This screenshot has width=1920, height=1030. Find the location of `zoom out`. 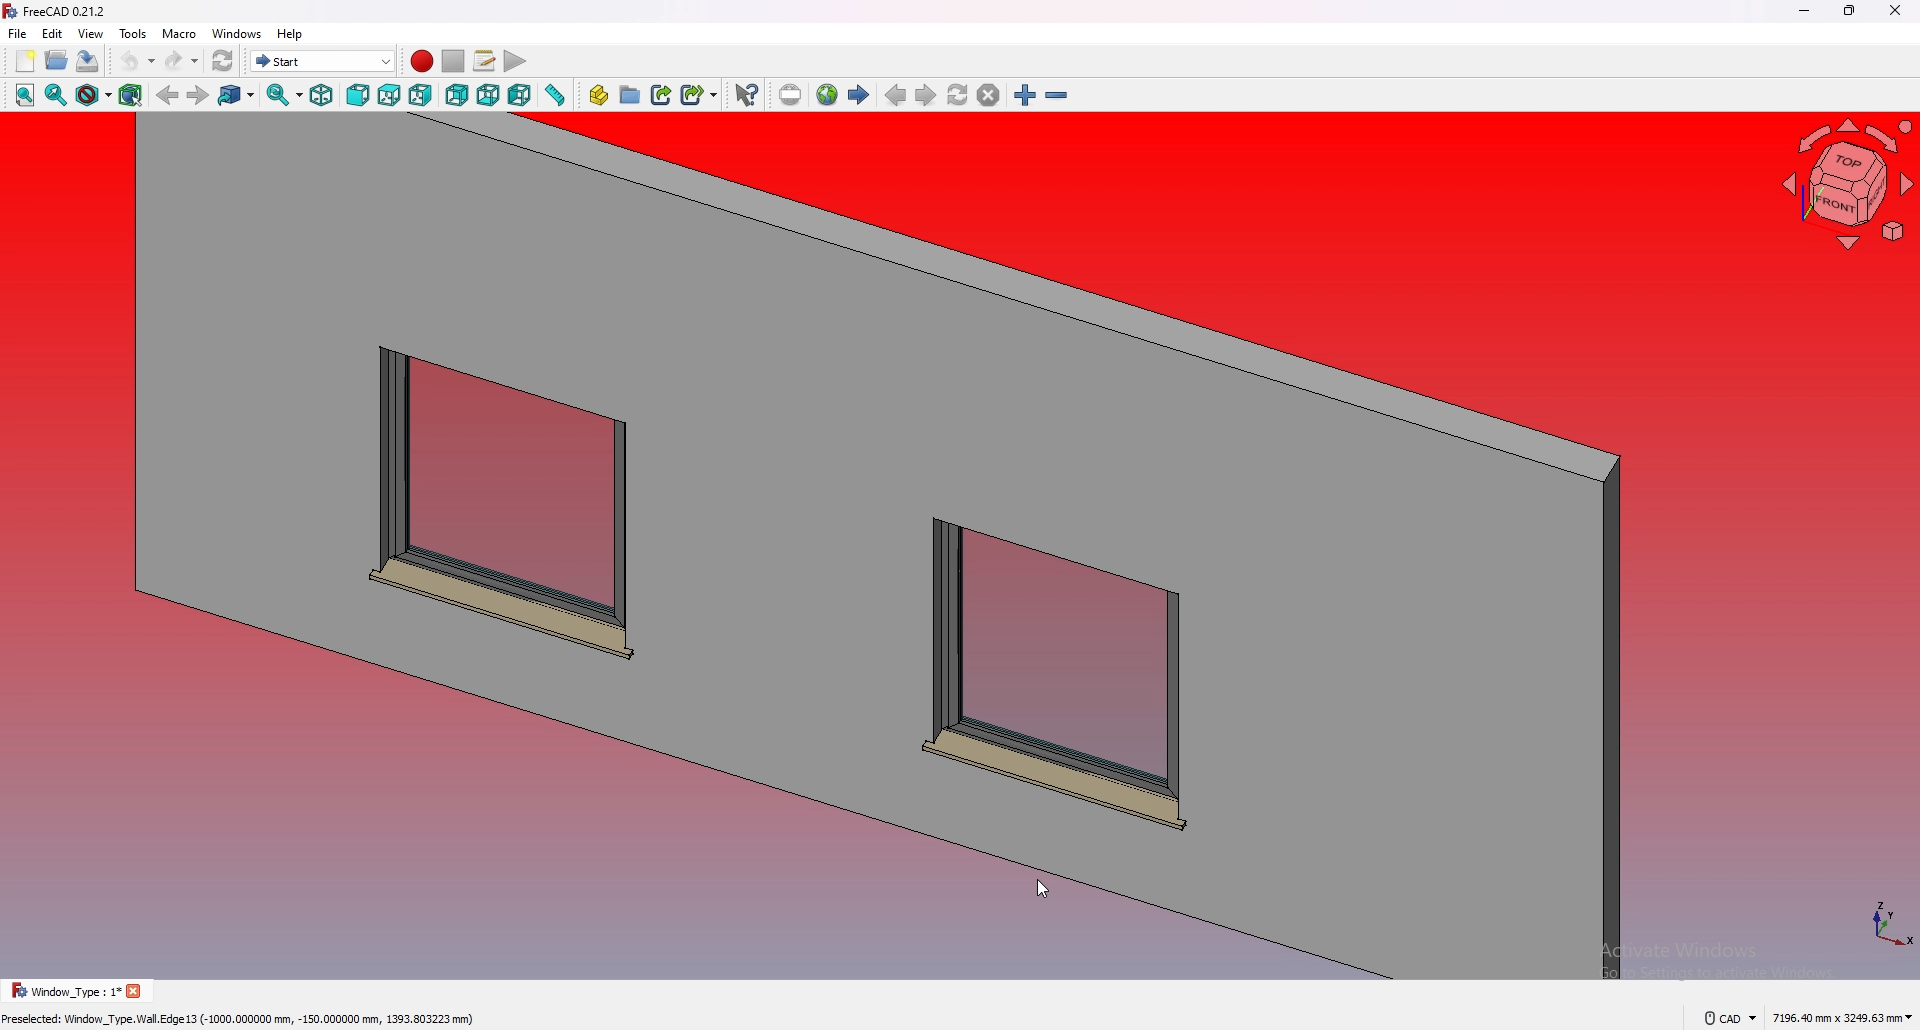

zoom out is located at coordinates (1057, 96).